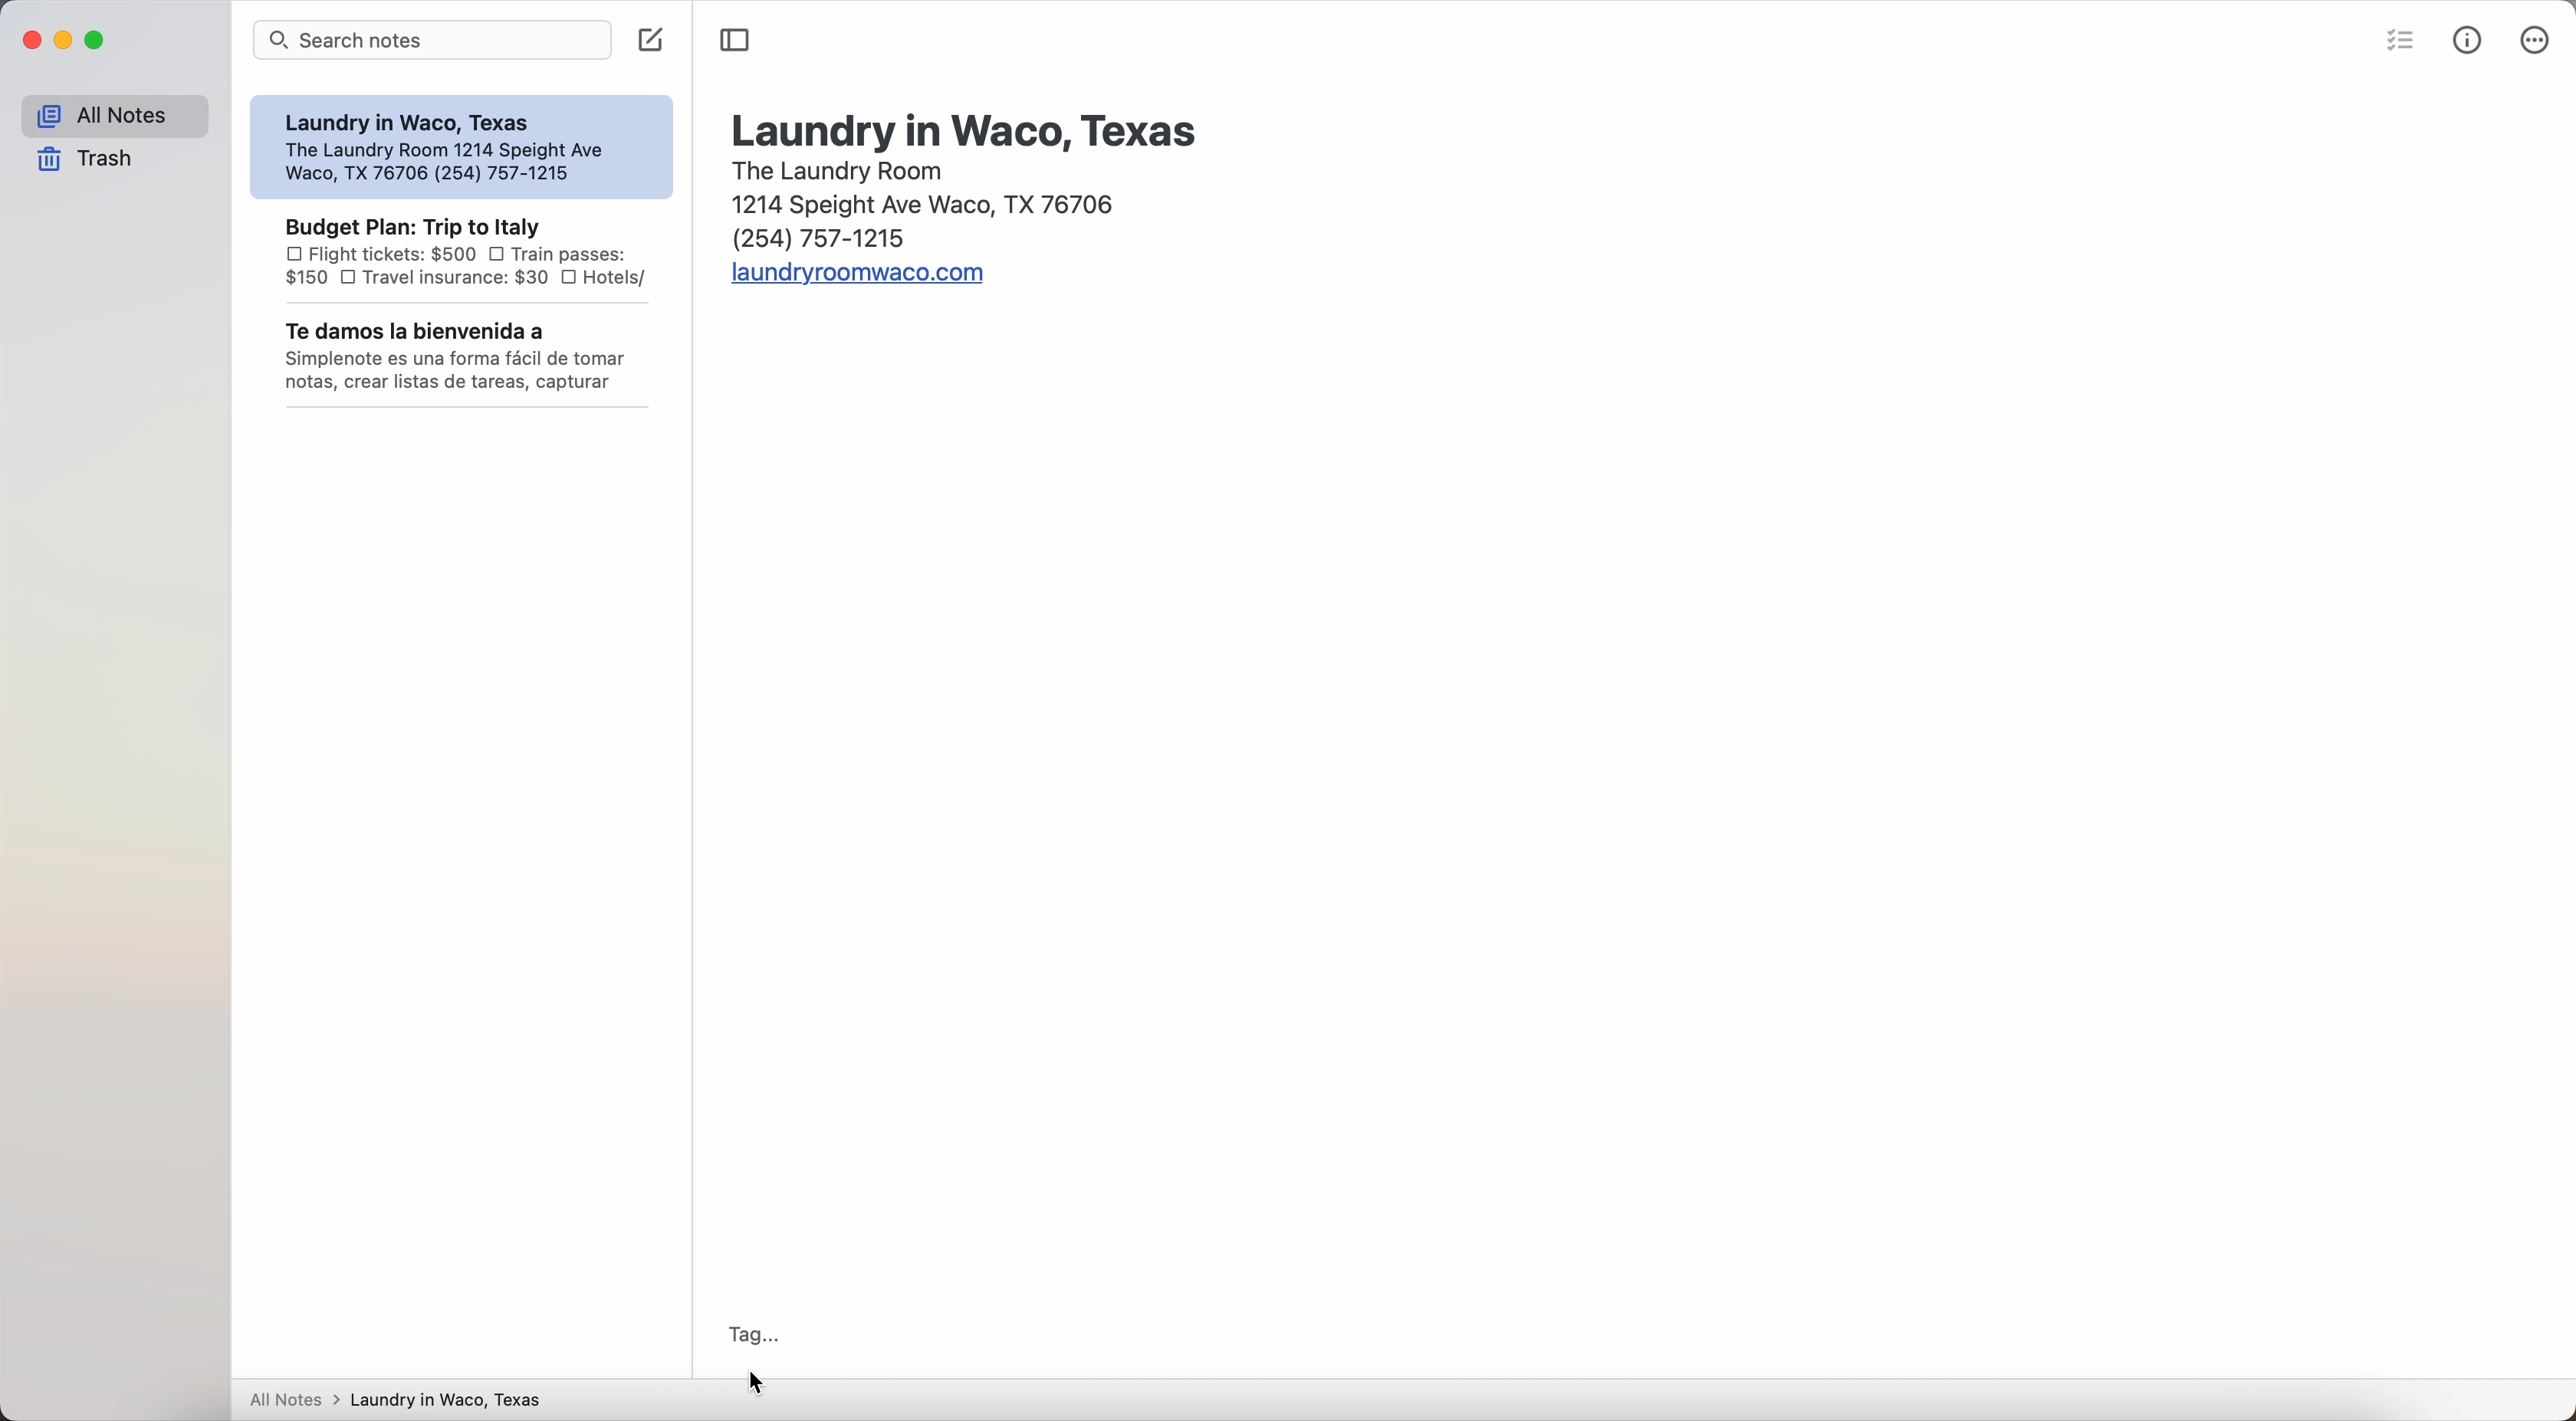  Describe the element at coordinates (961, 126) in the screenshot. I see `title: Laundry in Waco, Texas` at that location.